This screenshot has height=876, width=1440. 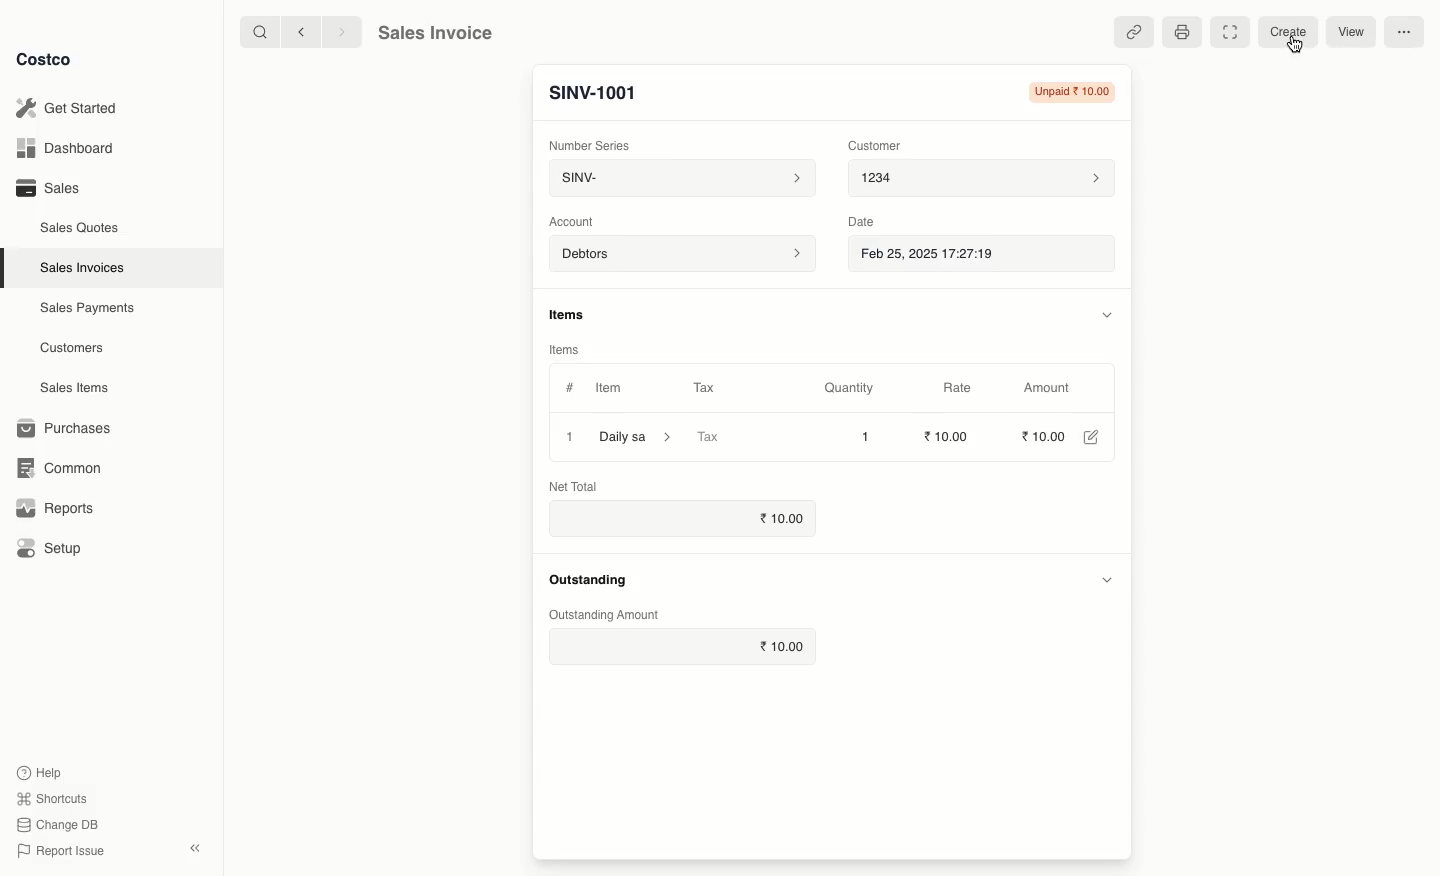 I want to click on Linked references, so click(x=1134, y=31).